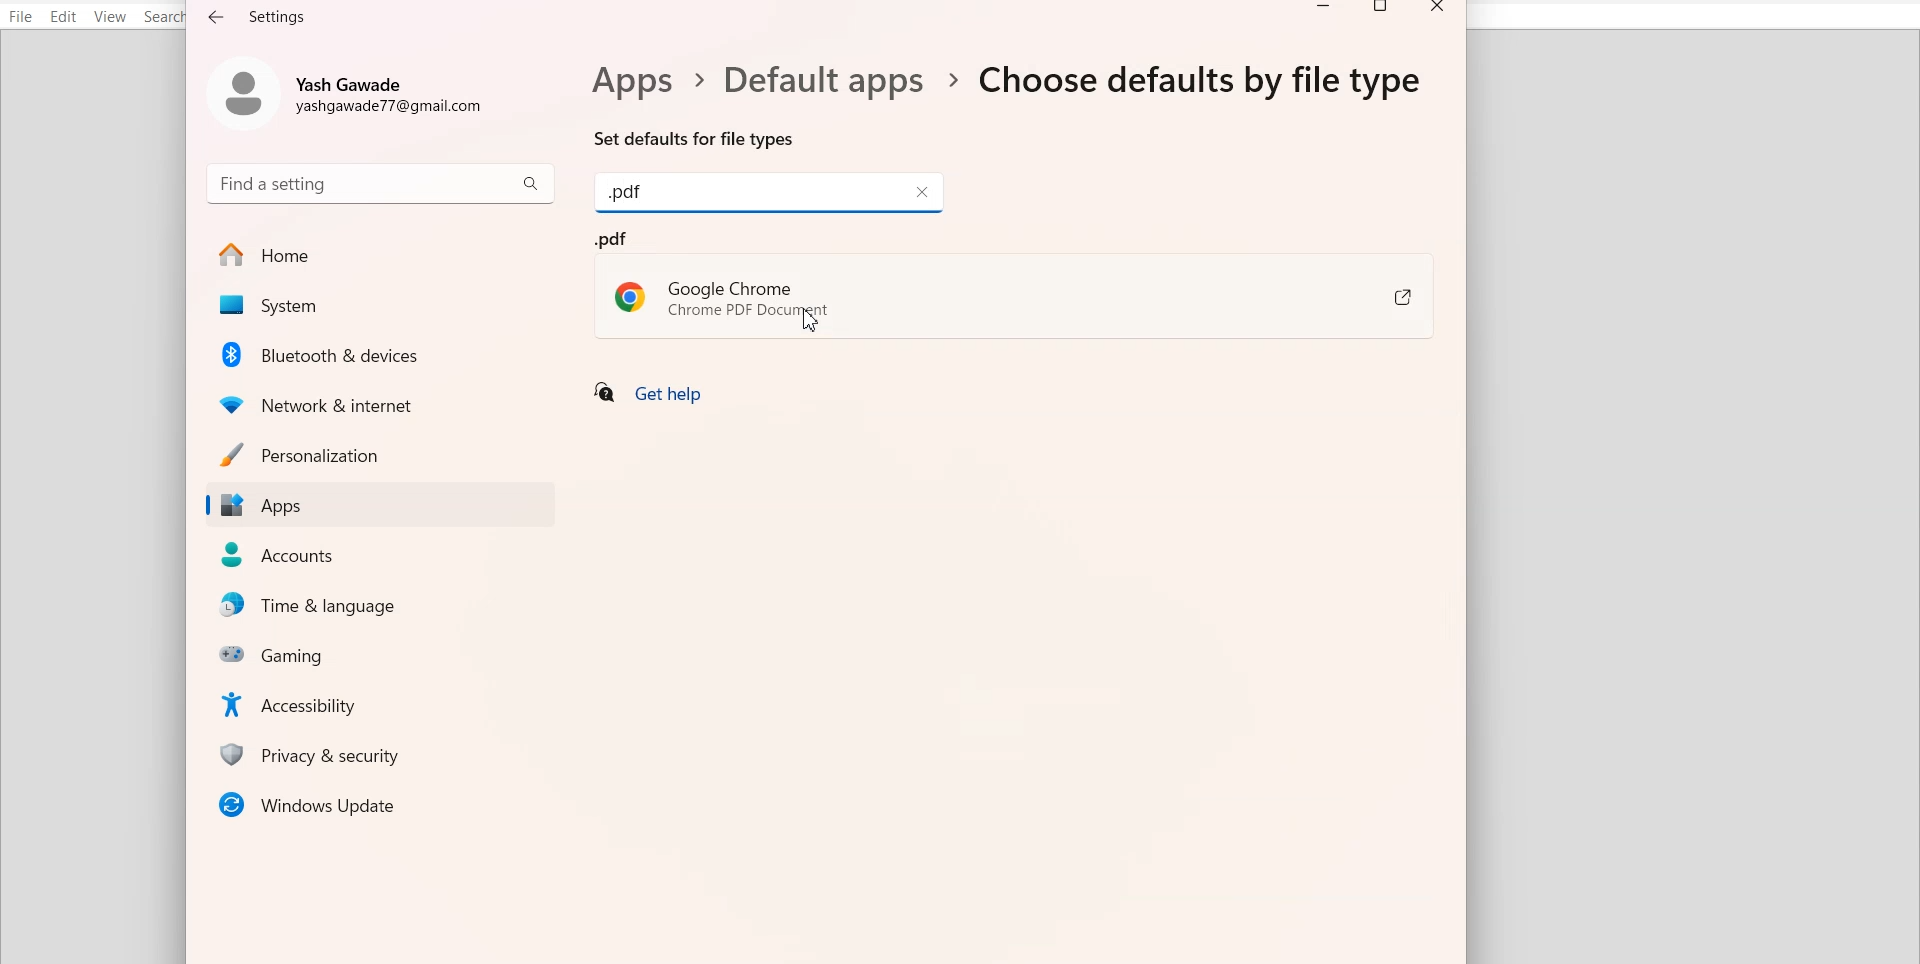 This screenshot has width=1920, height=964. What do you see at coordinates (386, 754) in the screenshot?
I see `Privacy & security` at bounding box center [386, 754].